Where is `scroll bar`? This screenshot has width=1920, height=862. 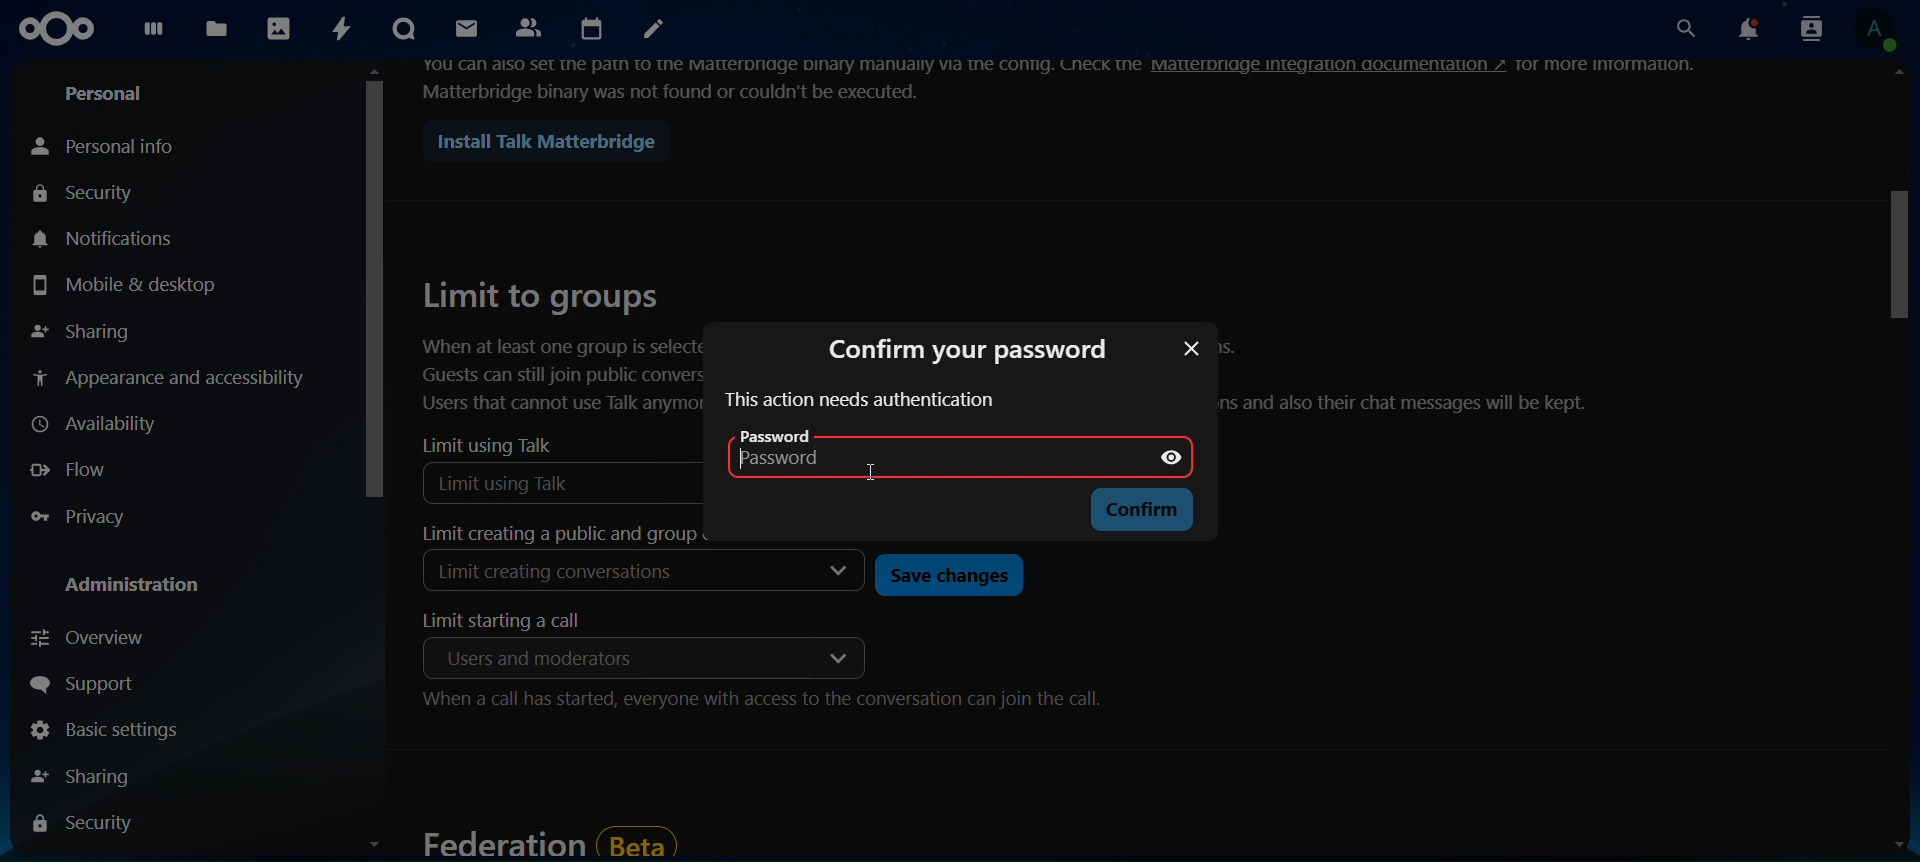
scroll bar is located at coordinates (1899, 465).